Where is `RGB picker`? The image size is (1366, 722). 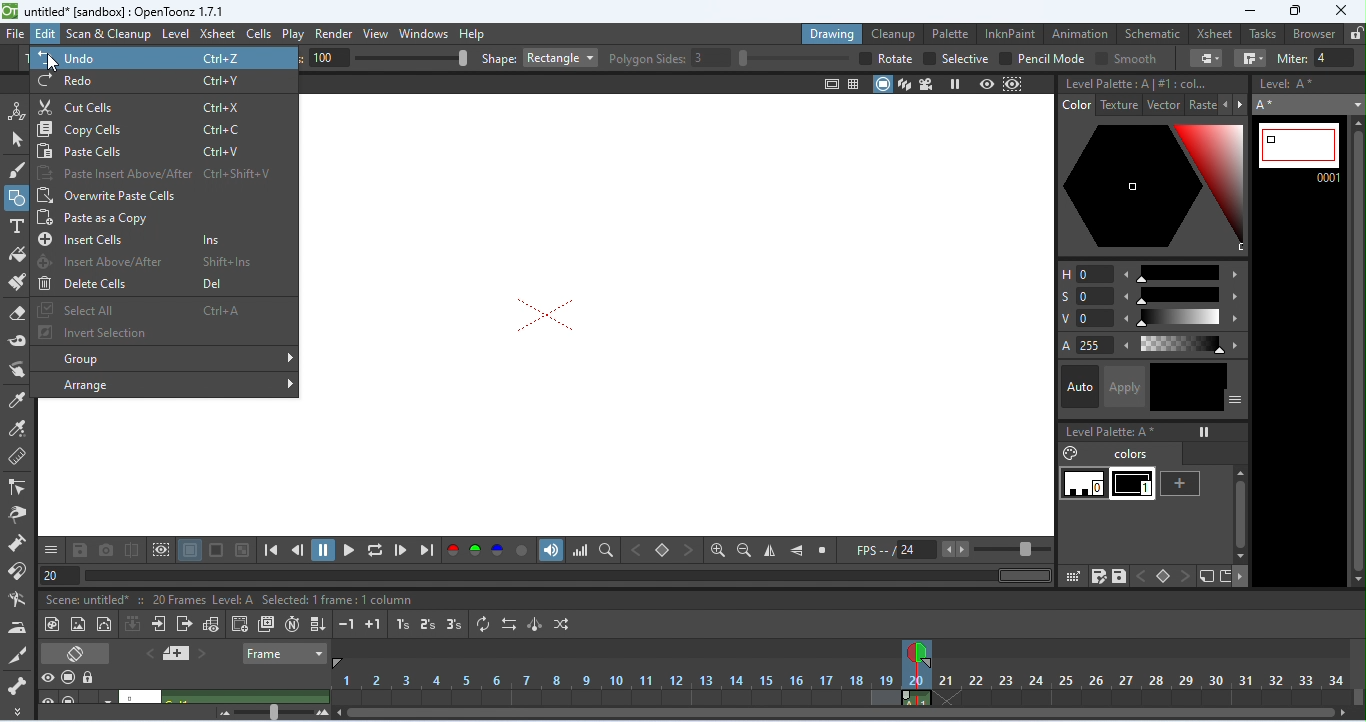 RGB picker is located at coordinates (19, 427).